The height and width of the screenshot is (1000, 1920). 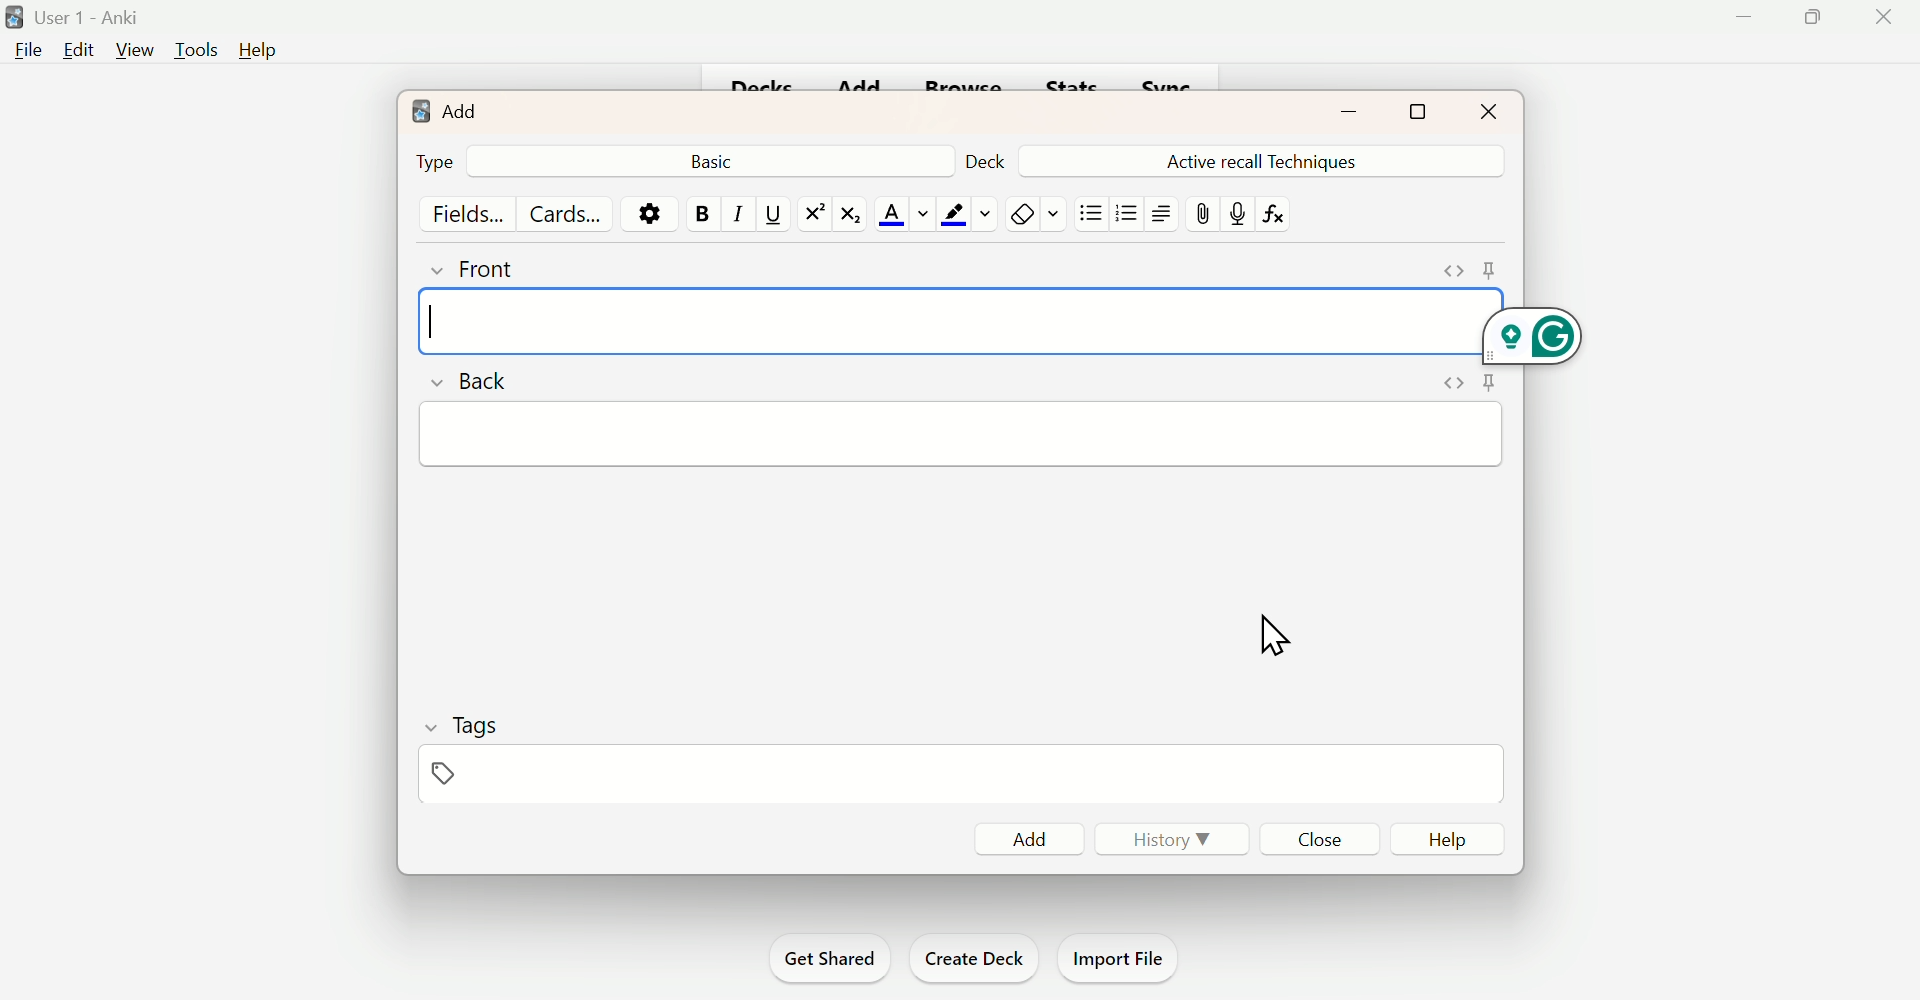 What do you see at coordinates (1159, 212) in the screenshot?
I see `Text Alignment` at bounding box center [1159, 212].